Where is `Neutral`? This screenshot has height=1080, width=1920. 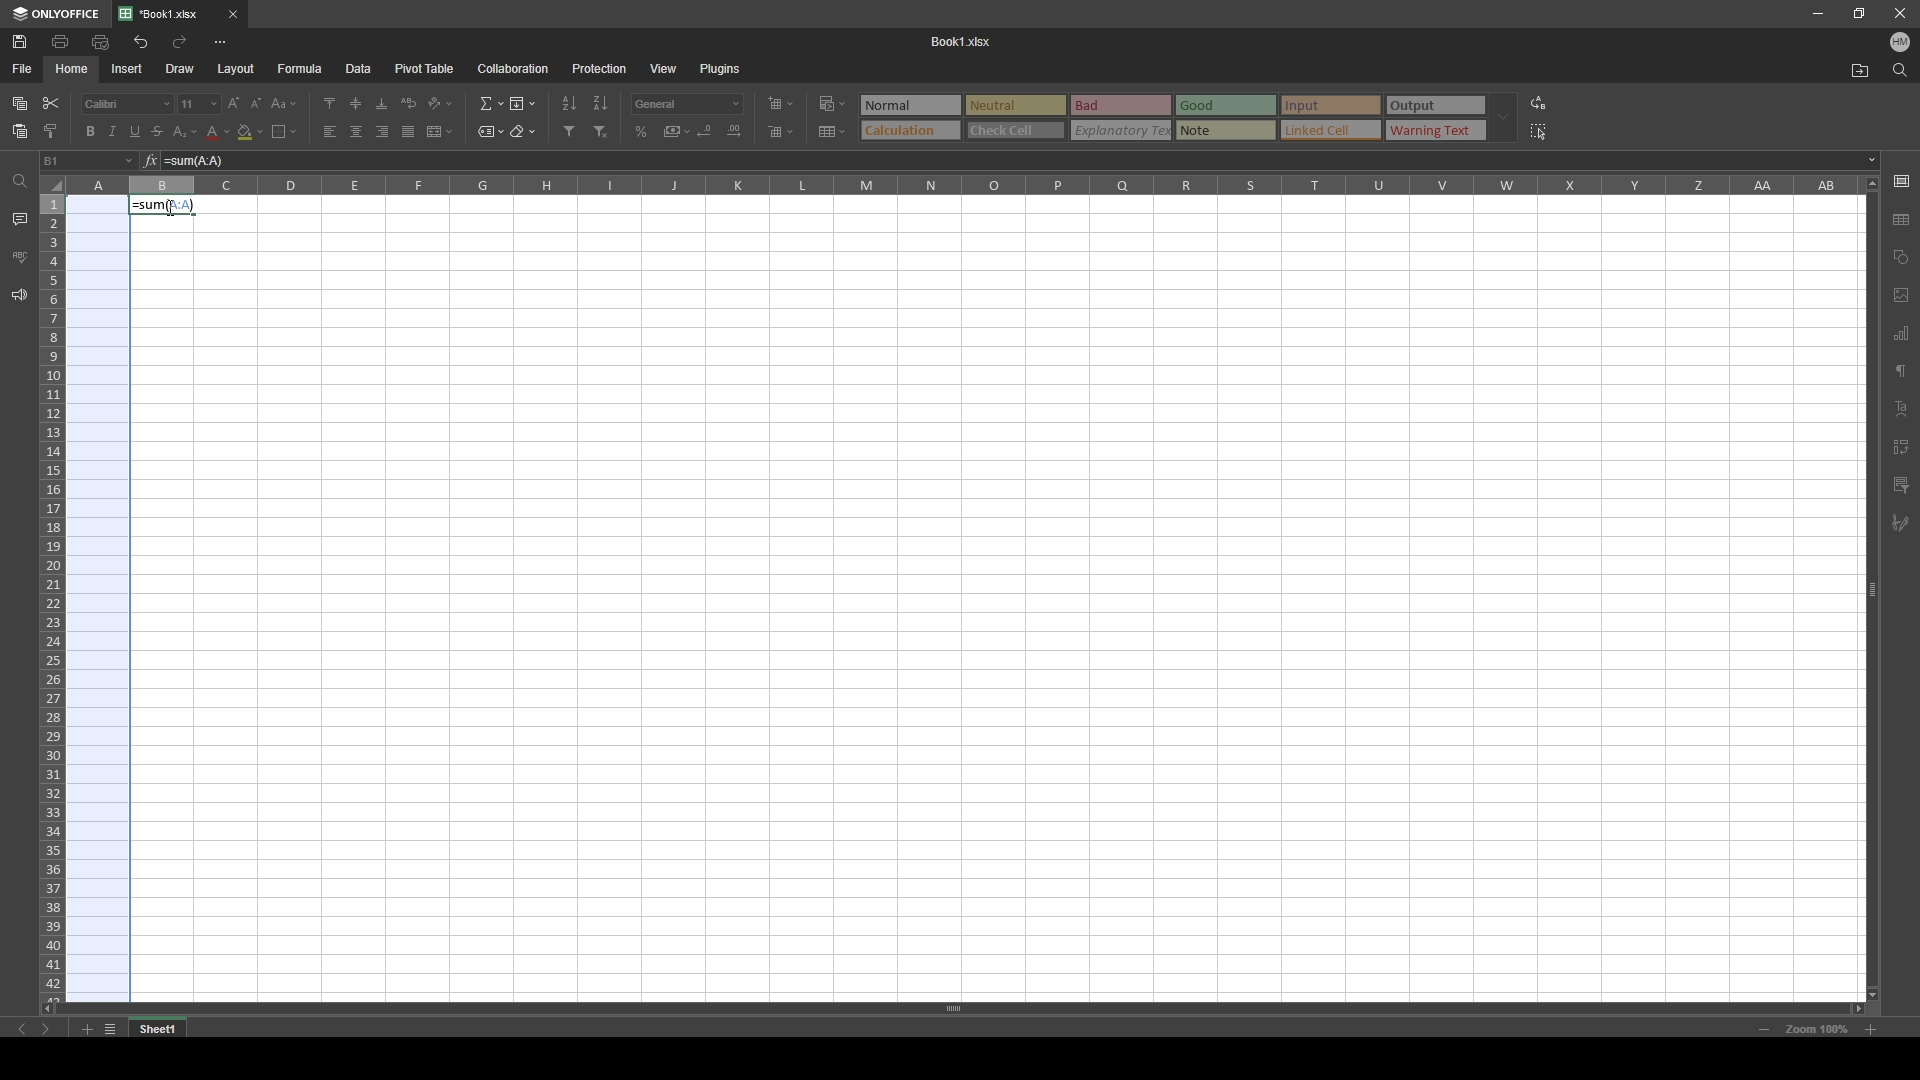
Neutral is located at coordinates (908, 104).